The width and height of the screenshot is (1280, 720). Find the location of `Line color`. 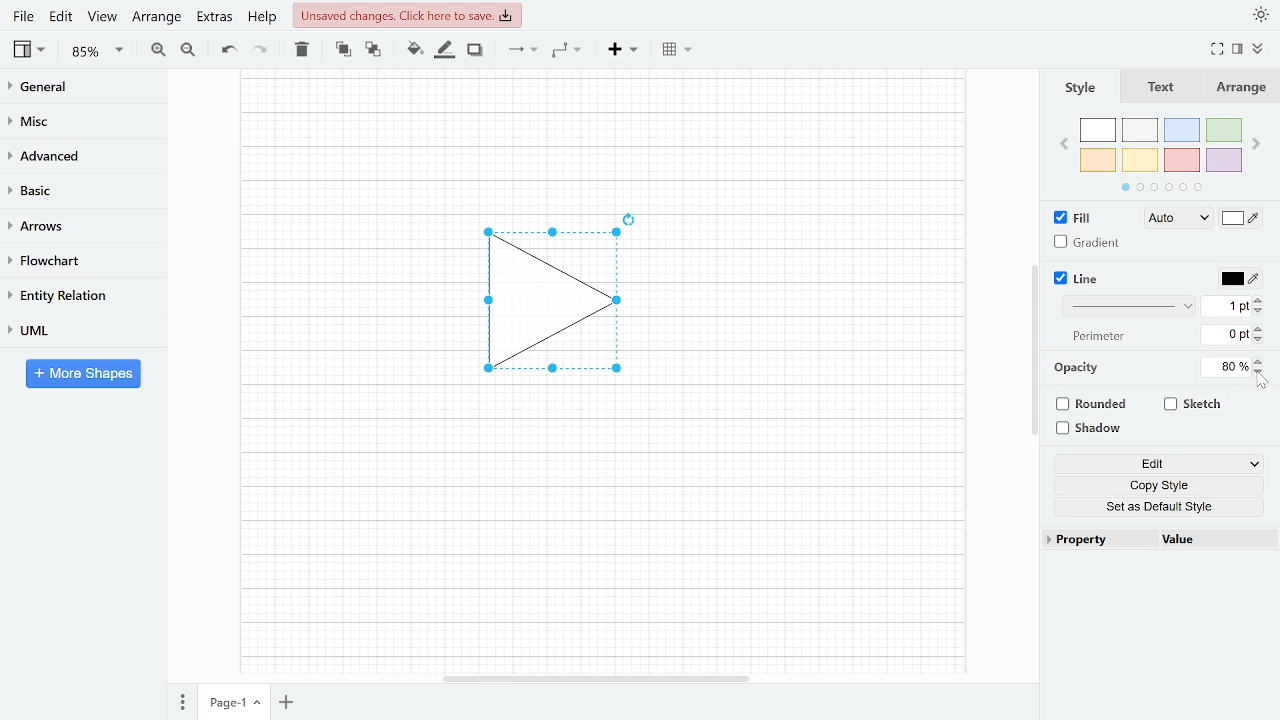

Line color is located at coordinates (1238, 276).